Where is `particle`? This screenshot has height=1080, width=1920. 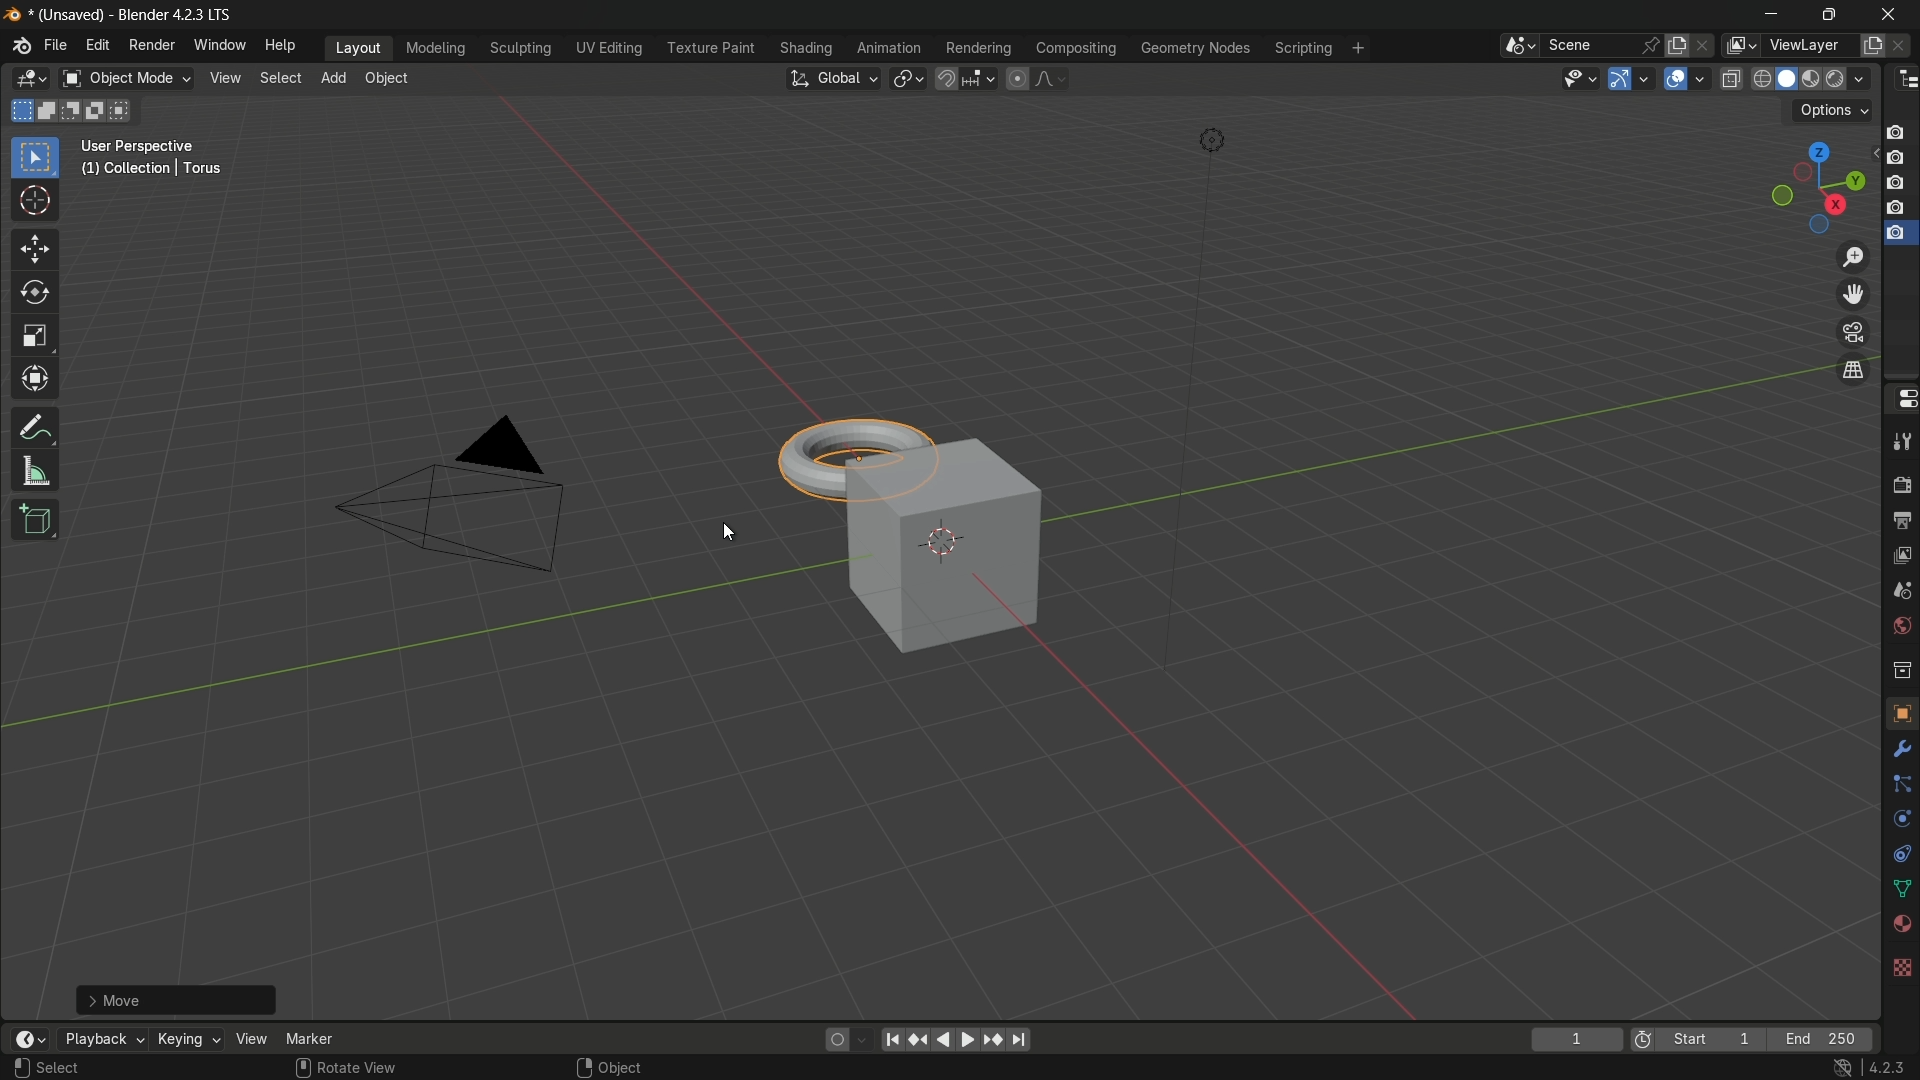 particle is located at coordinates (1900, 786).